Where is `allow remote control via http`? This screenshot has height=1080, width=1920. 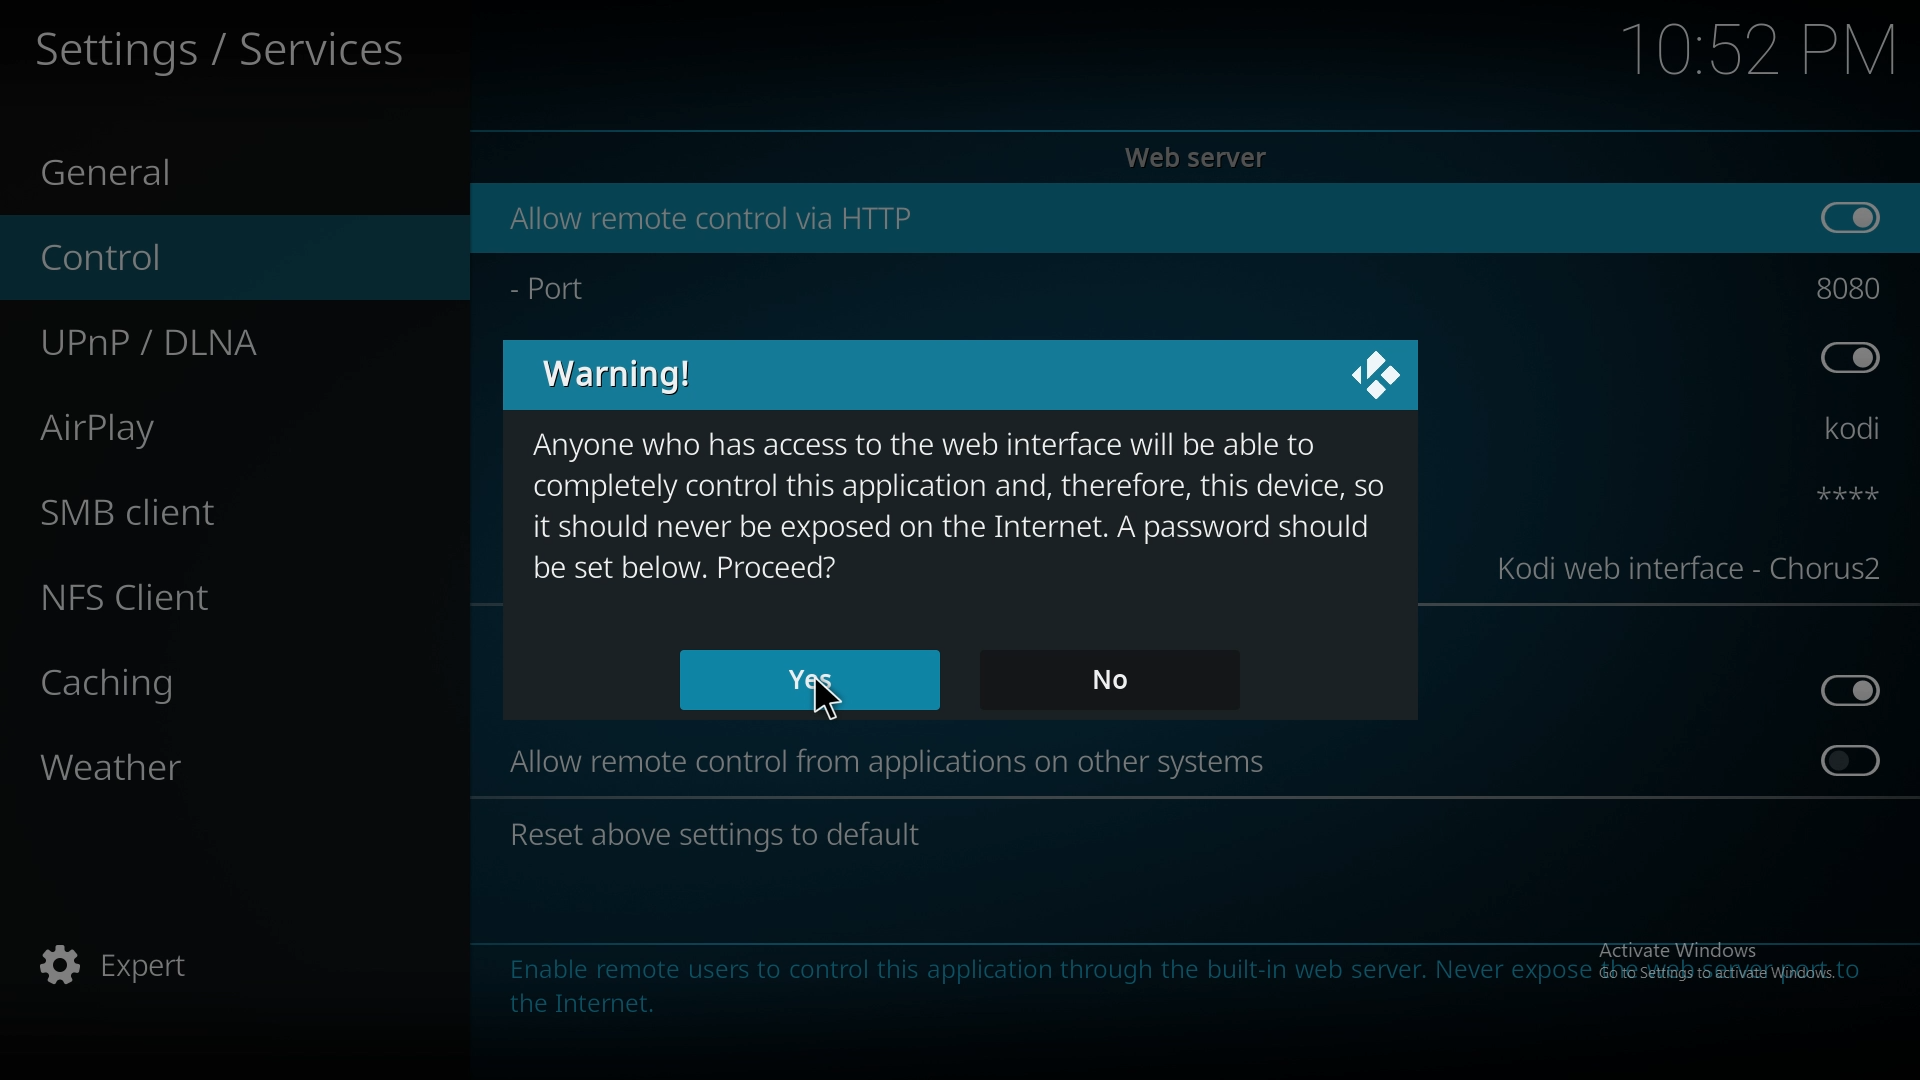
allow remote control via http is located at coordinates (708, 218).